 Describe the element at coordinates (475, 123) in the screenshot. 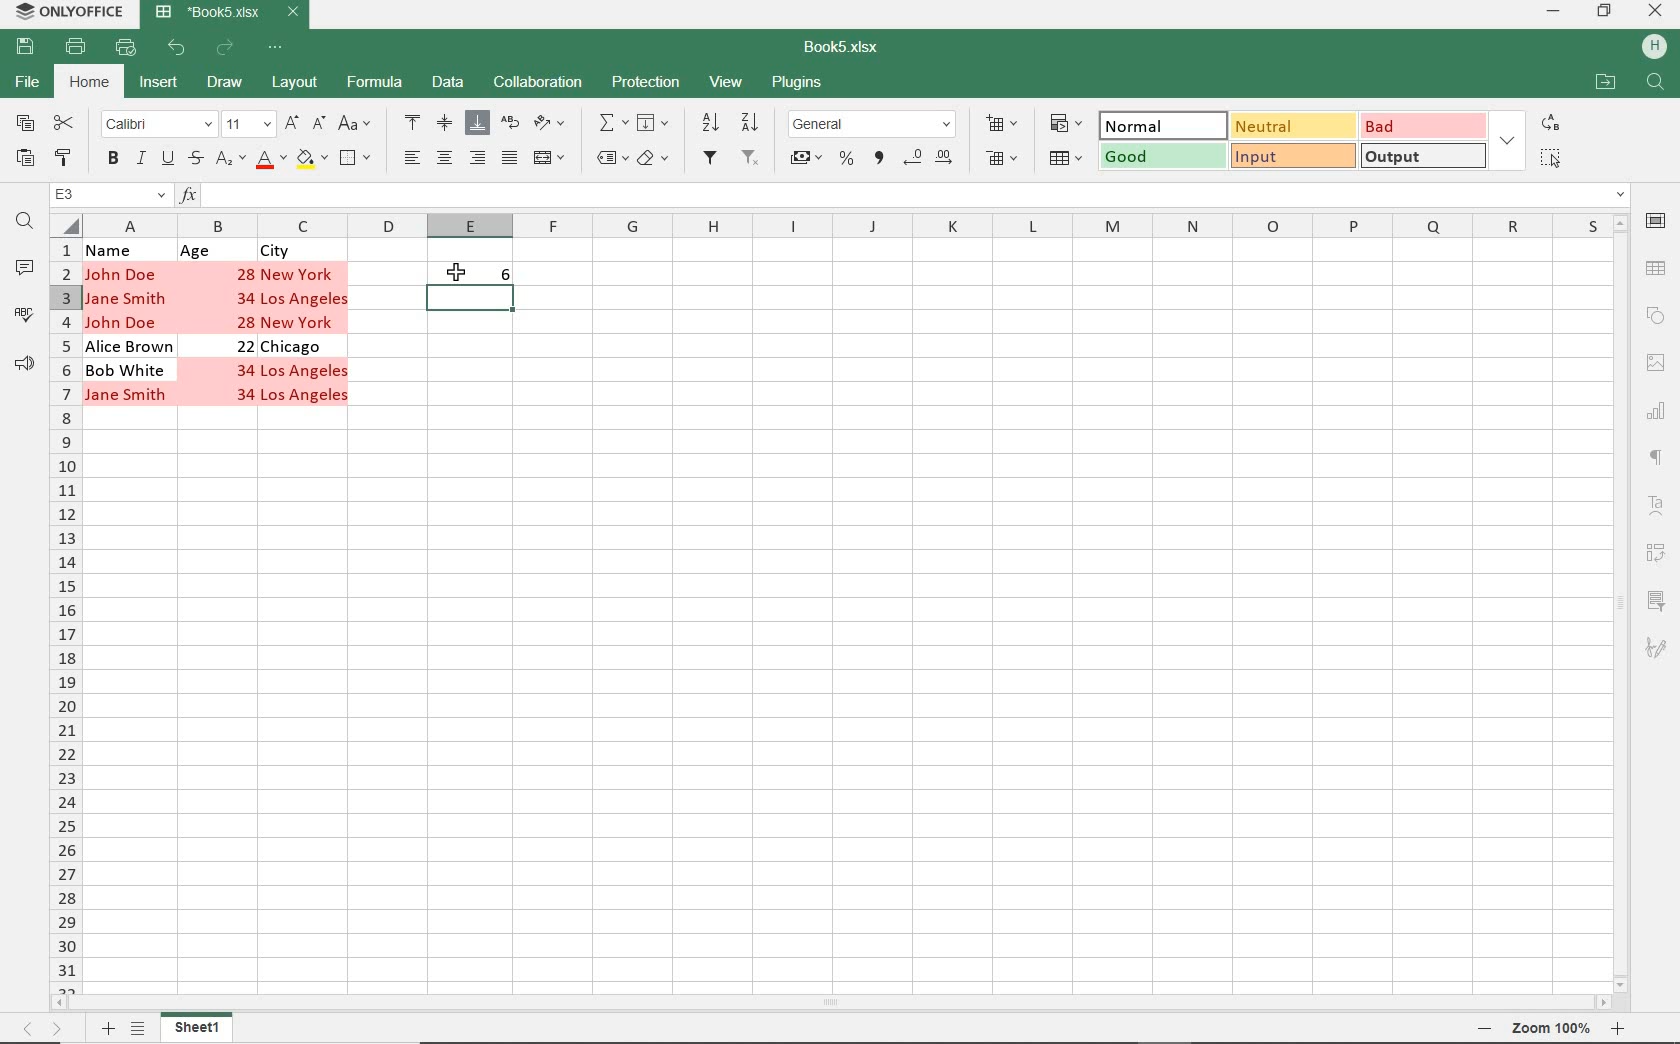

I see `ALIGN BOTTOM` at that location.